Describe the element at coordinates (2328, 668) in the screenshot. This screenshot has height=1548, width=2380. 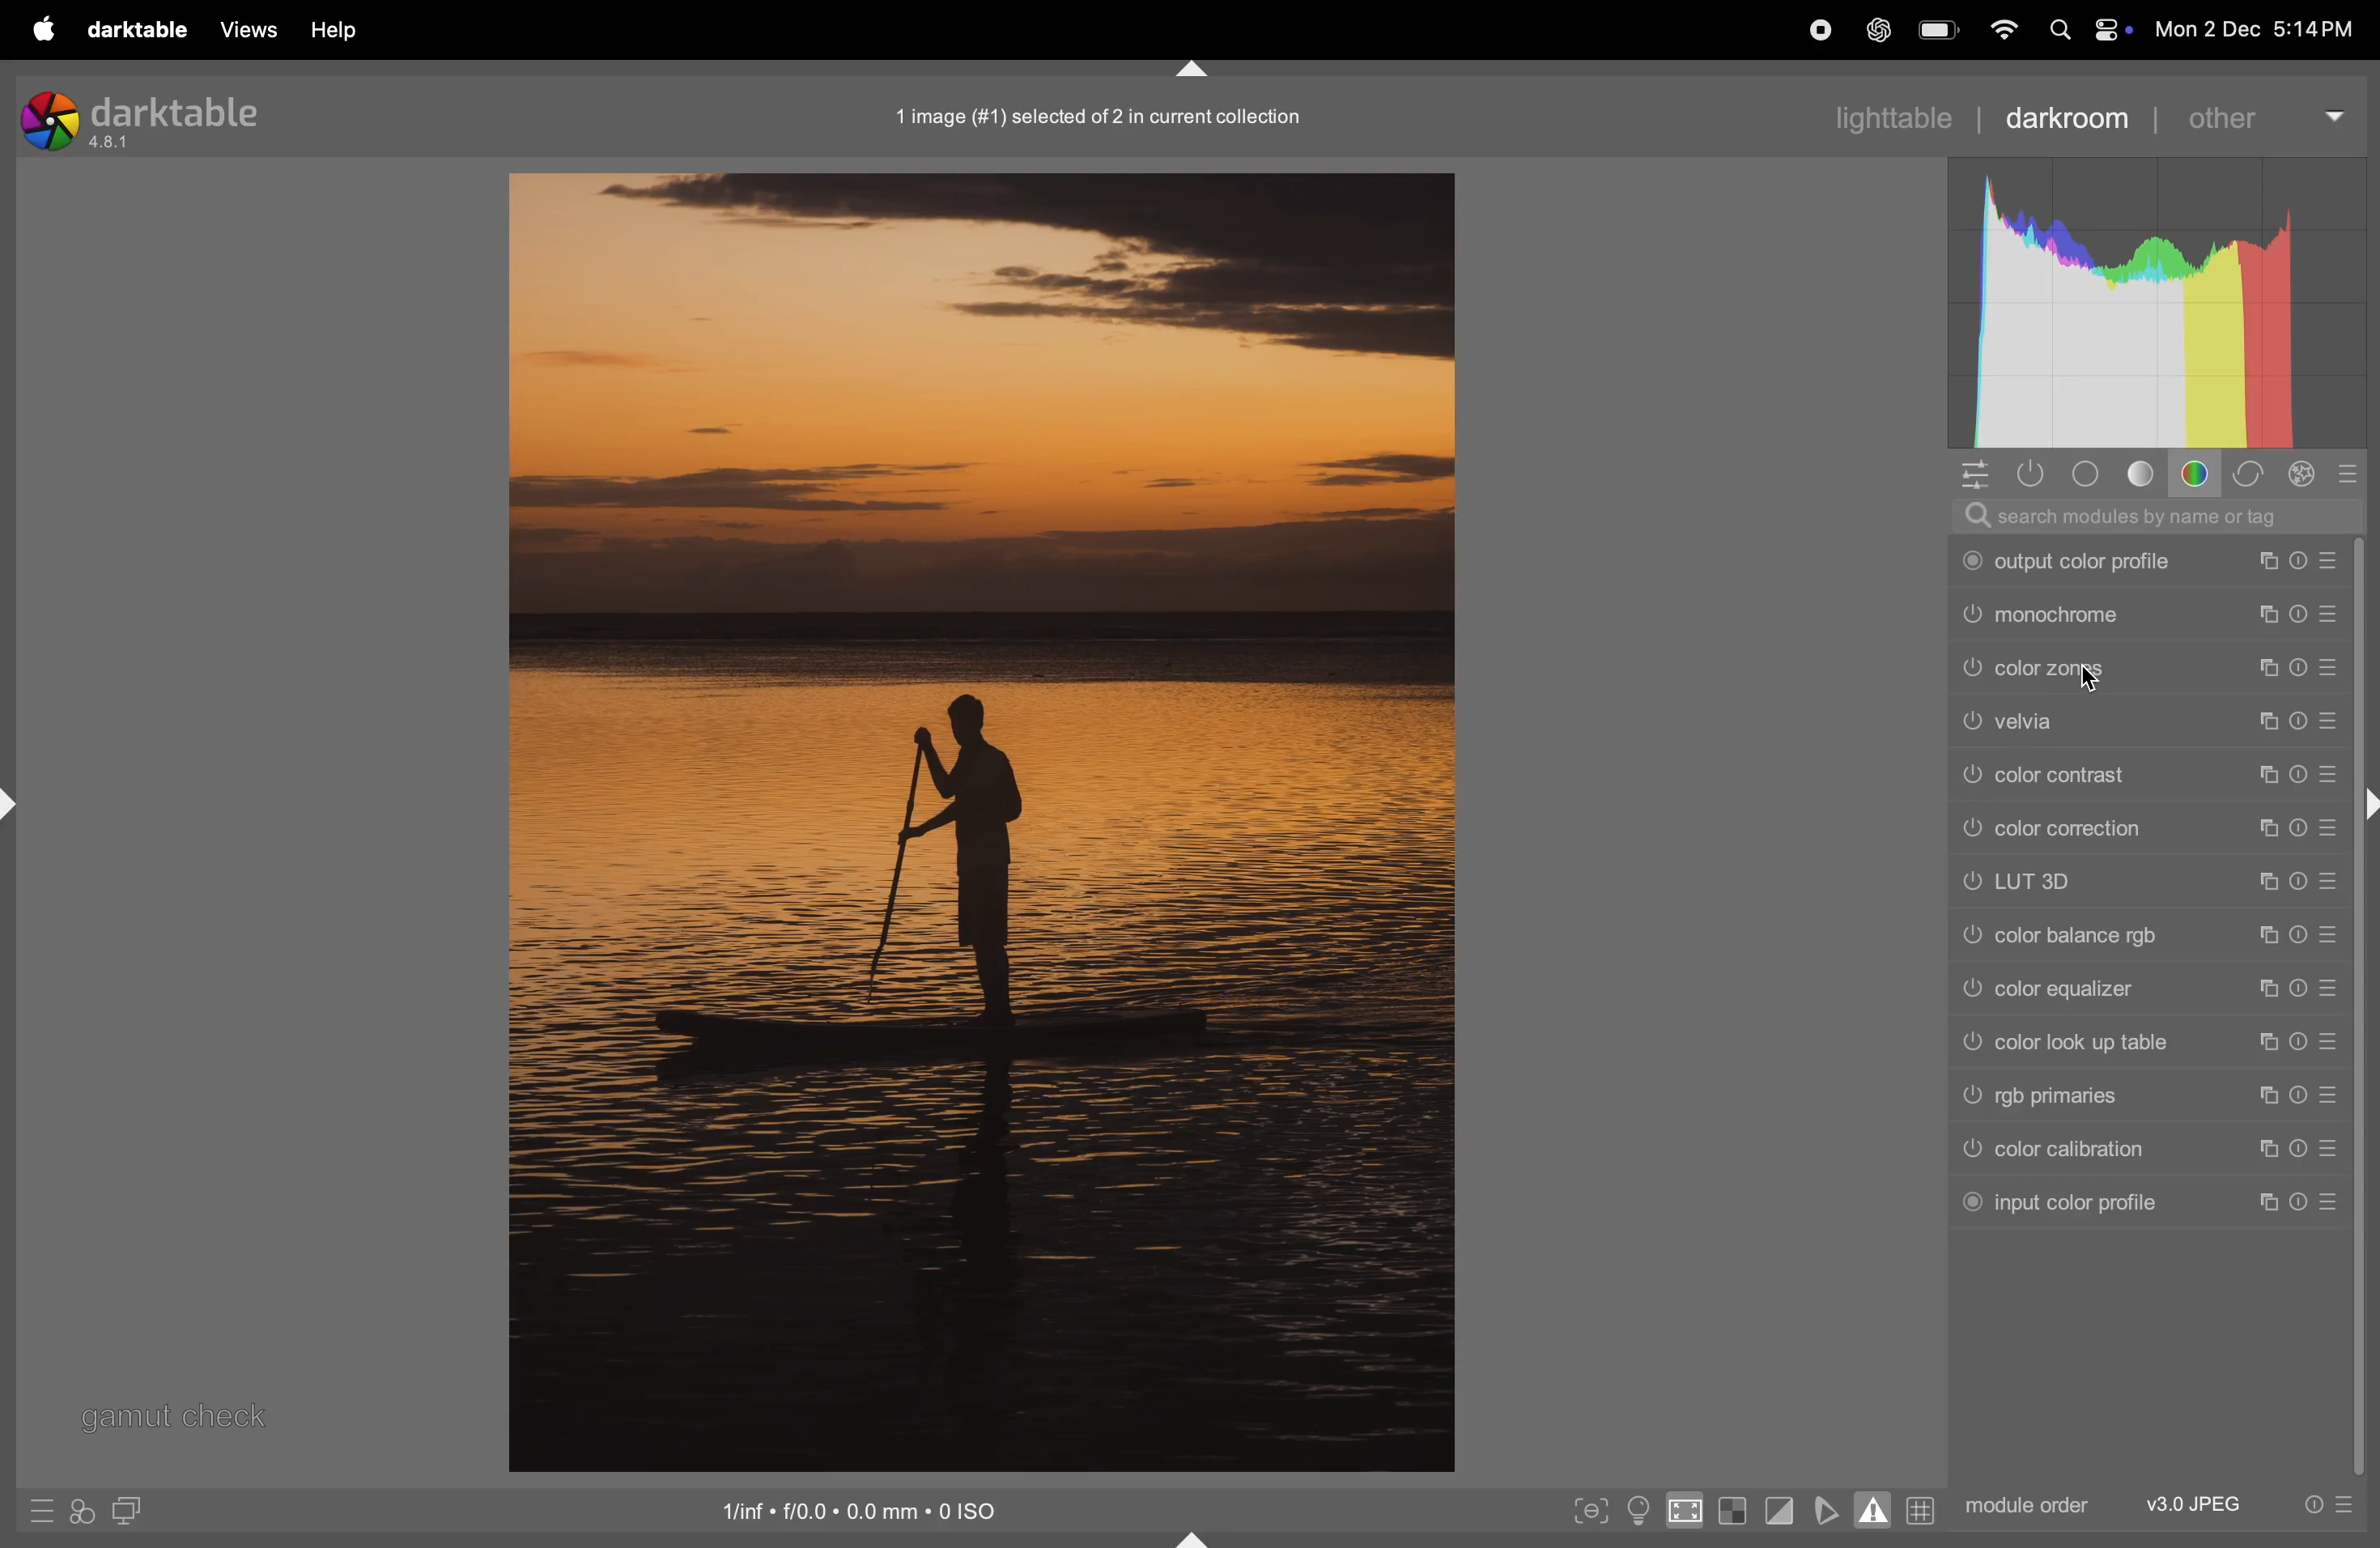
I see `preset` at that location.